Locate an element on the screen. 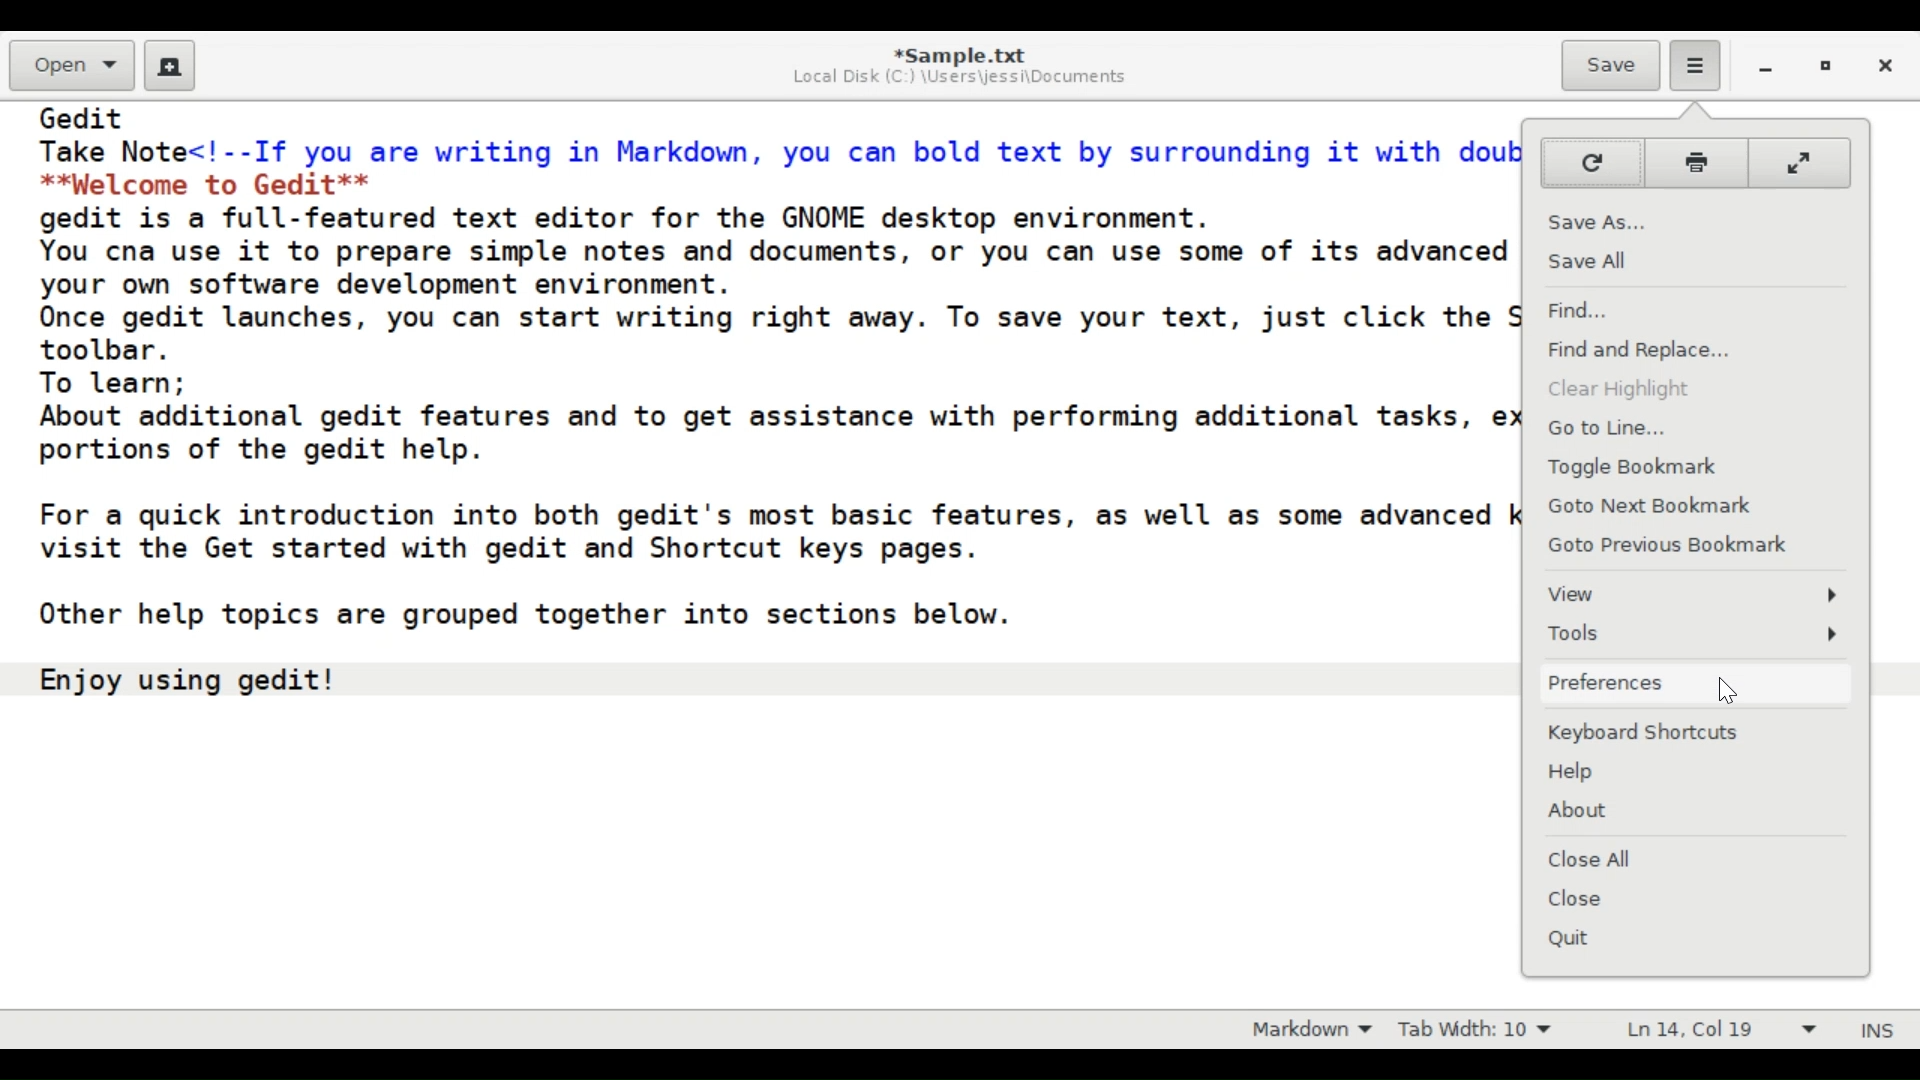 Image resolution: width=1920 pixels, height=1080 pixels. Close All is located at coordinates (1693, 858).